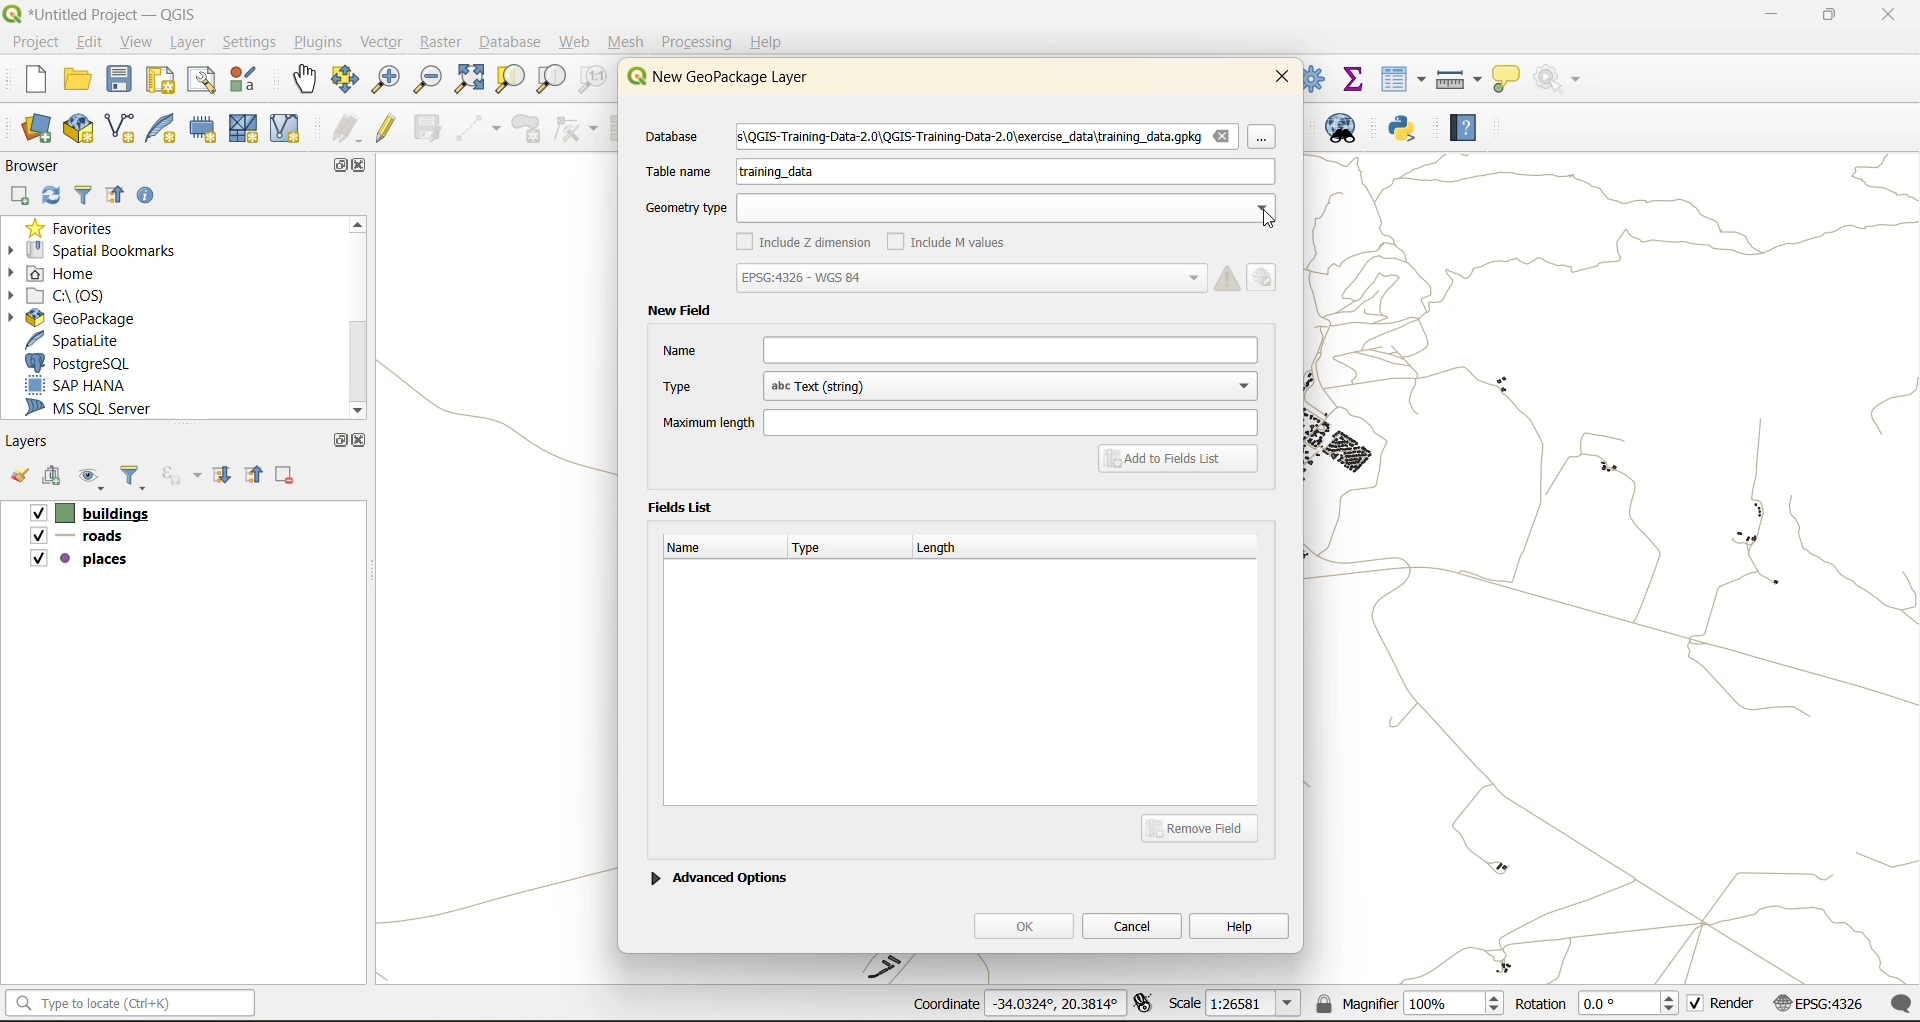 The width and height of the screenshot is (1920, 1022). Describe the element at coordinates (53, 197) in the screenshot. I see `refresh` at that location.